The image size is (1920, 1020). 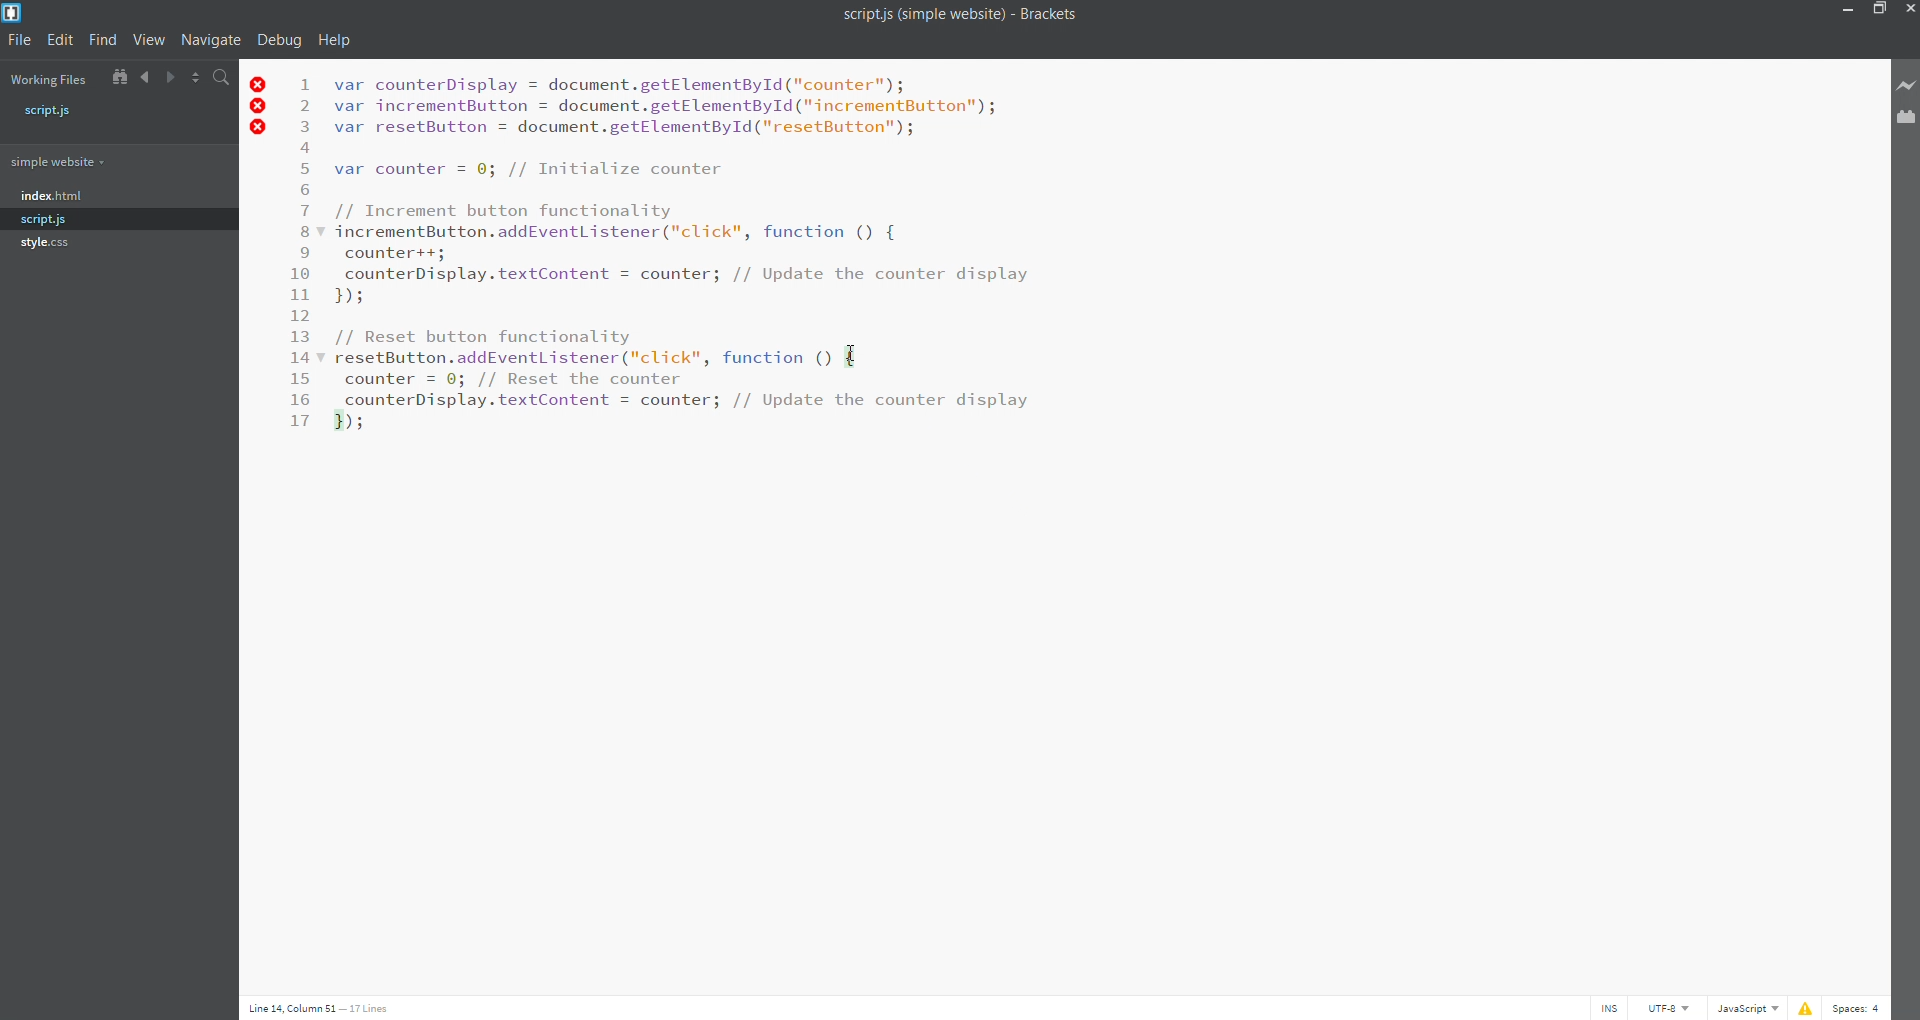 I want to click on view, so click(x=148, y=40).